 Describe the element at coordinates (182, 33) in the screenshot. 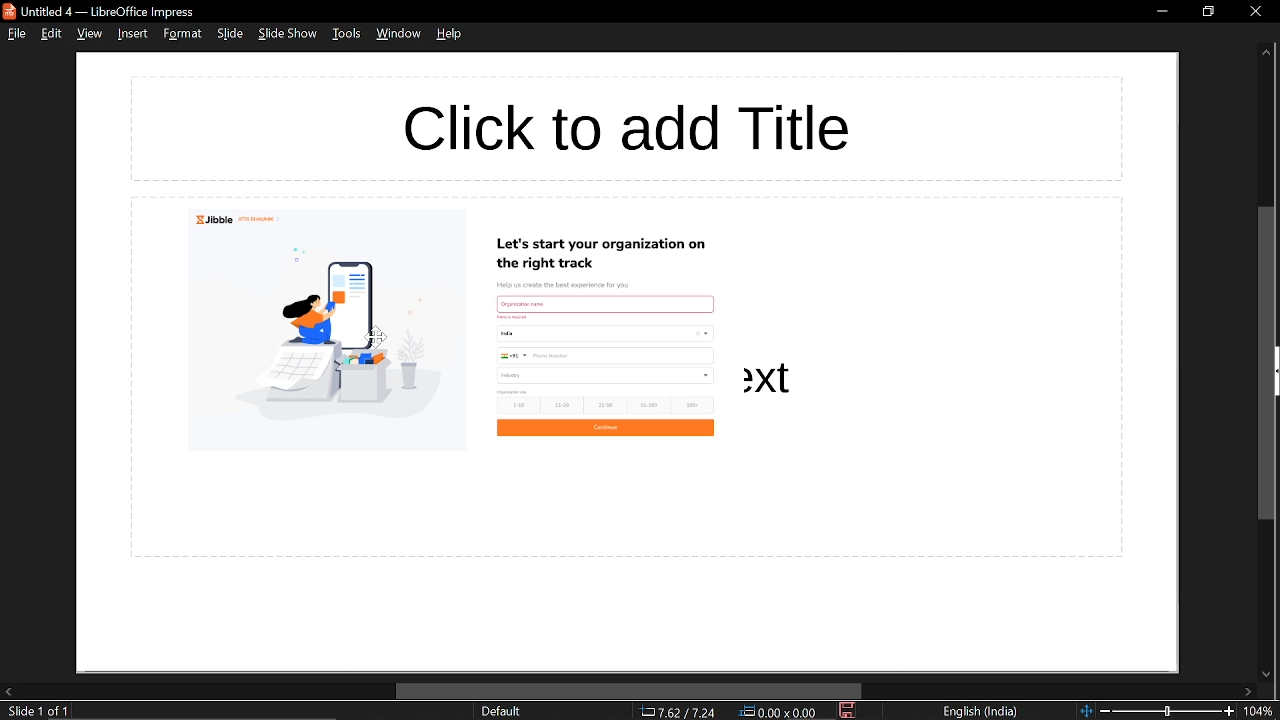

I see `format` at that location.